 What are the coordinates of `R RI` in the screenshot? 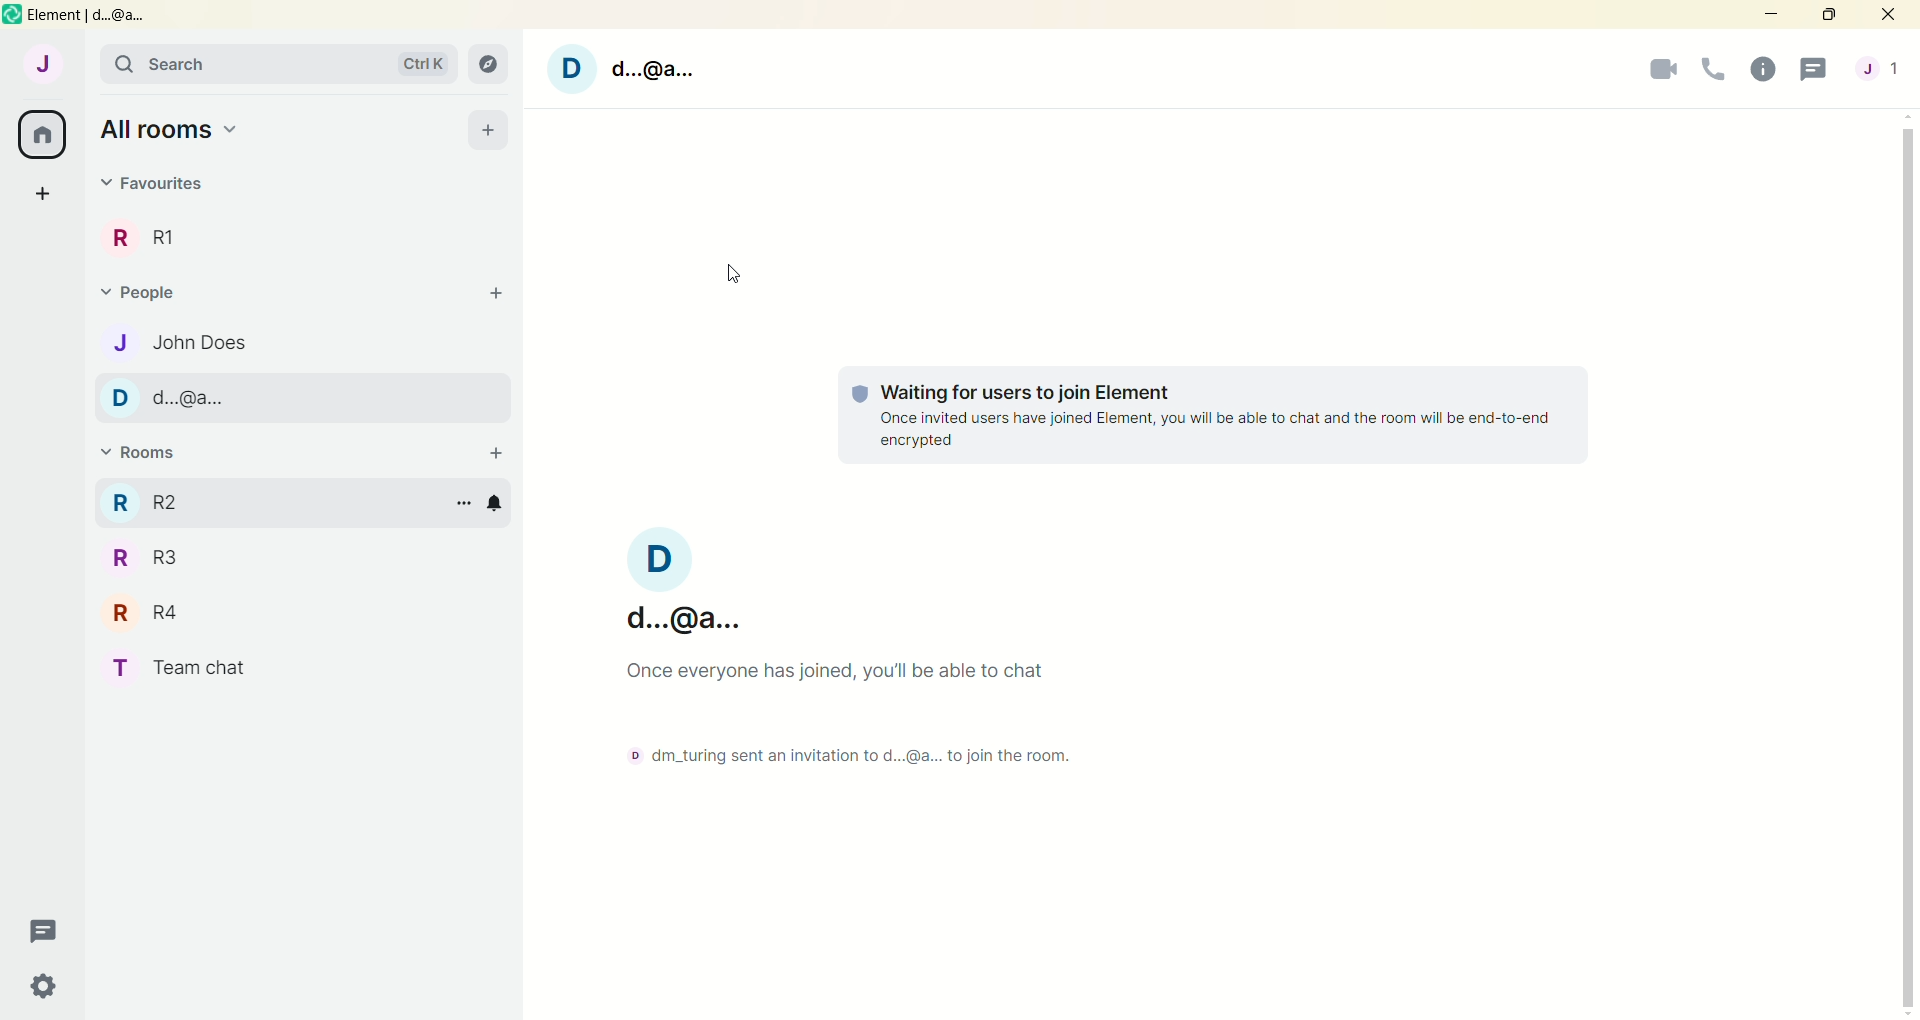 It's located at (175, 236).